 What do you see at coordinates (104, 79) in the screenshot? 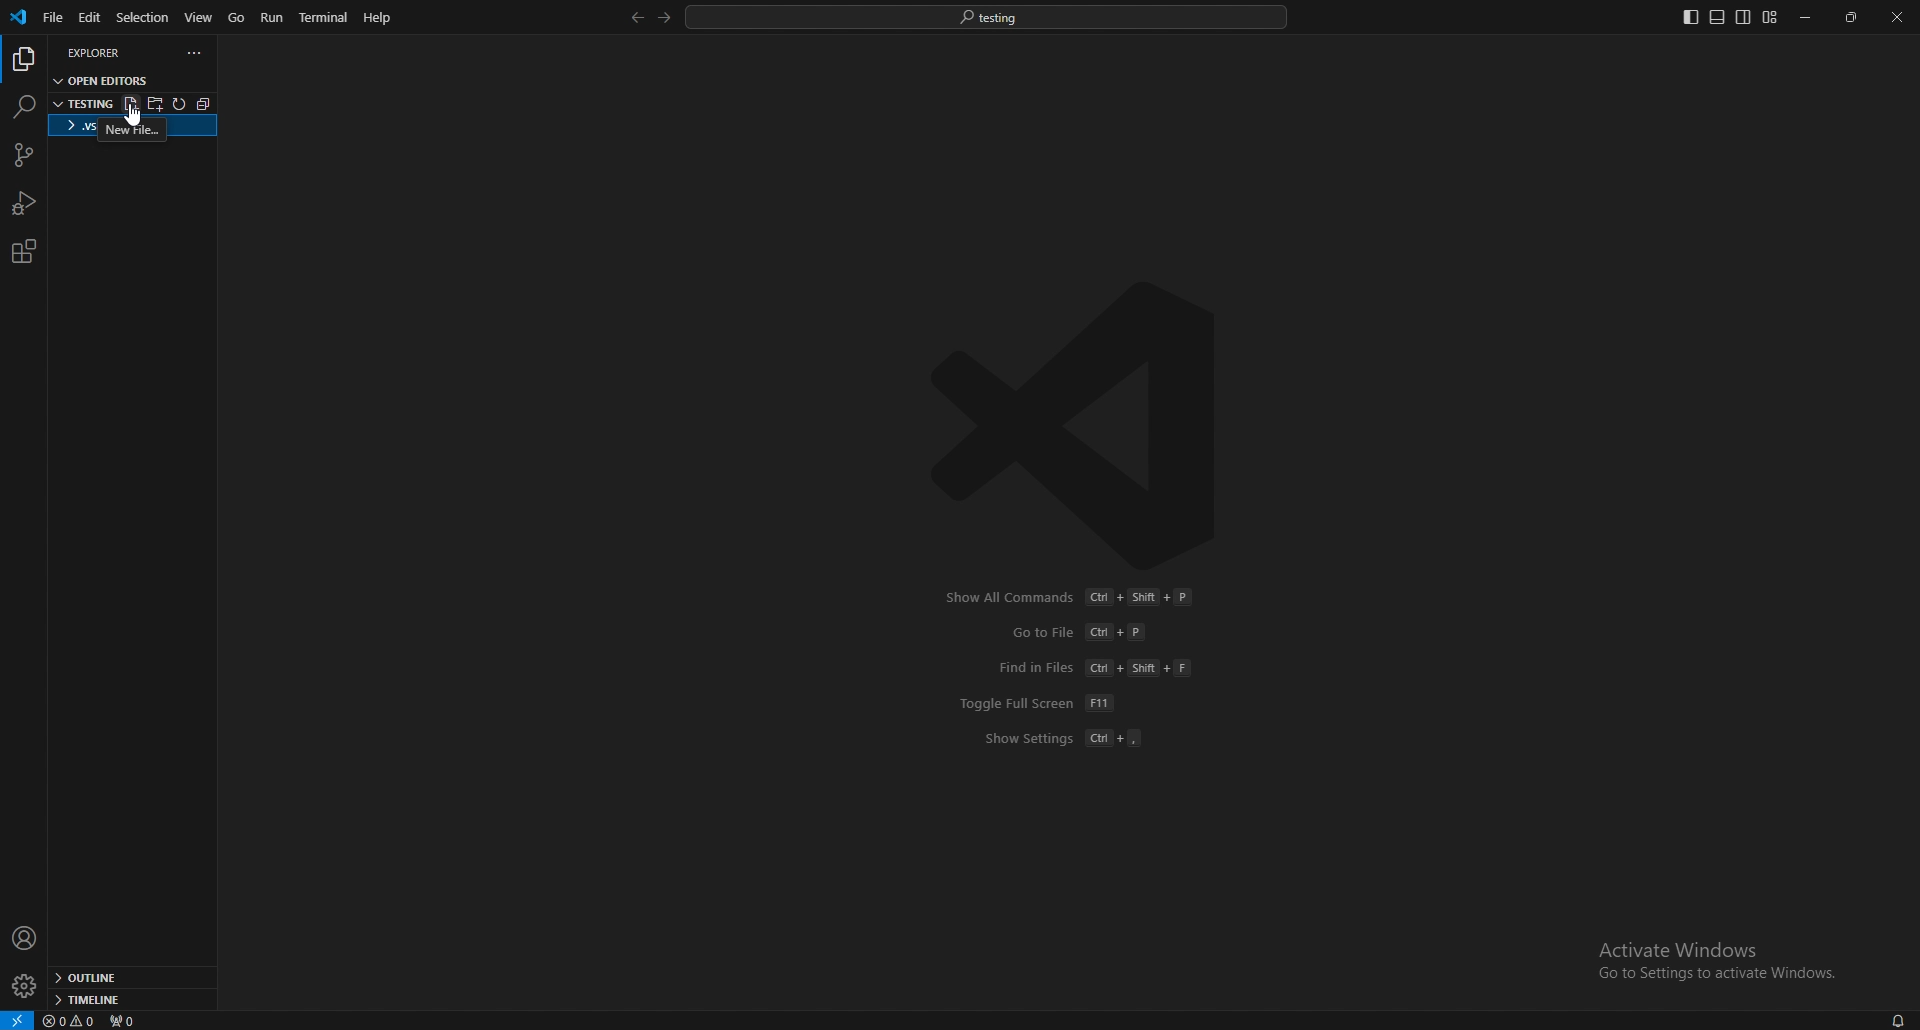
I see `open editors` at bounding box center [104, 79].